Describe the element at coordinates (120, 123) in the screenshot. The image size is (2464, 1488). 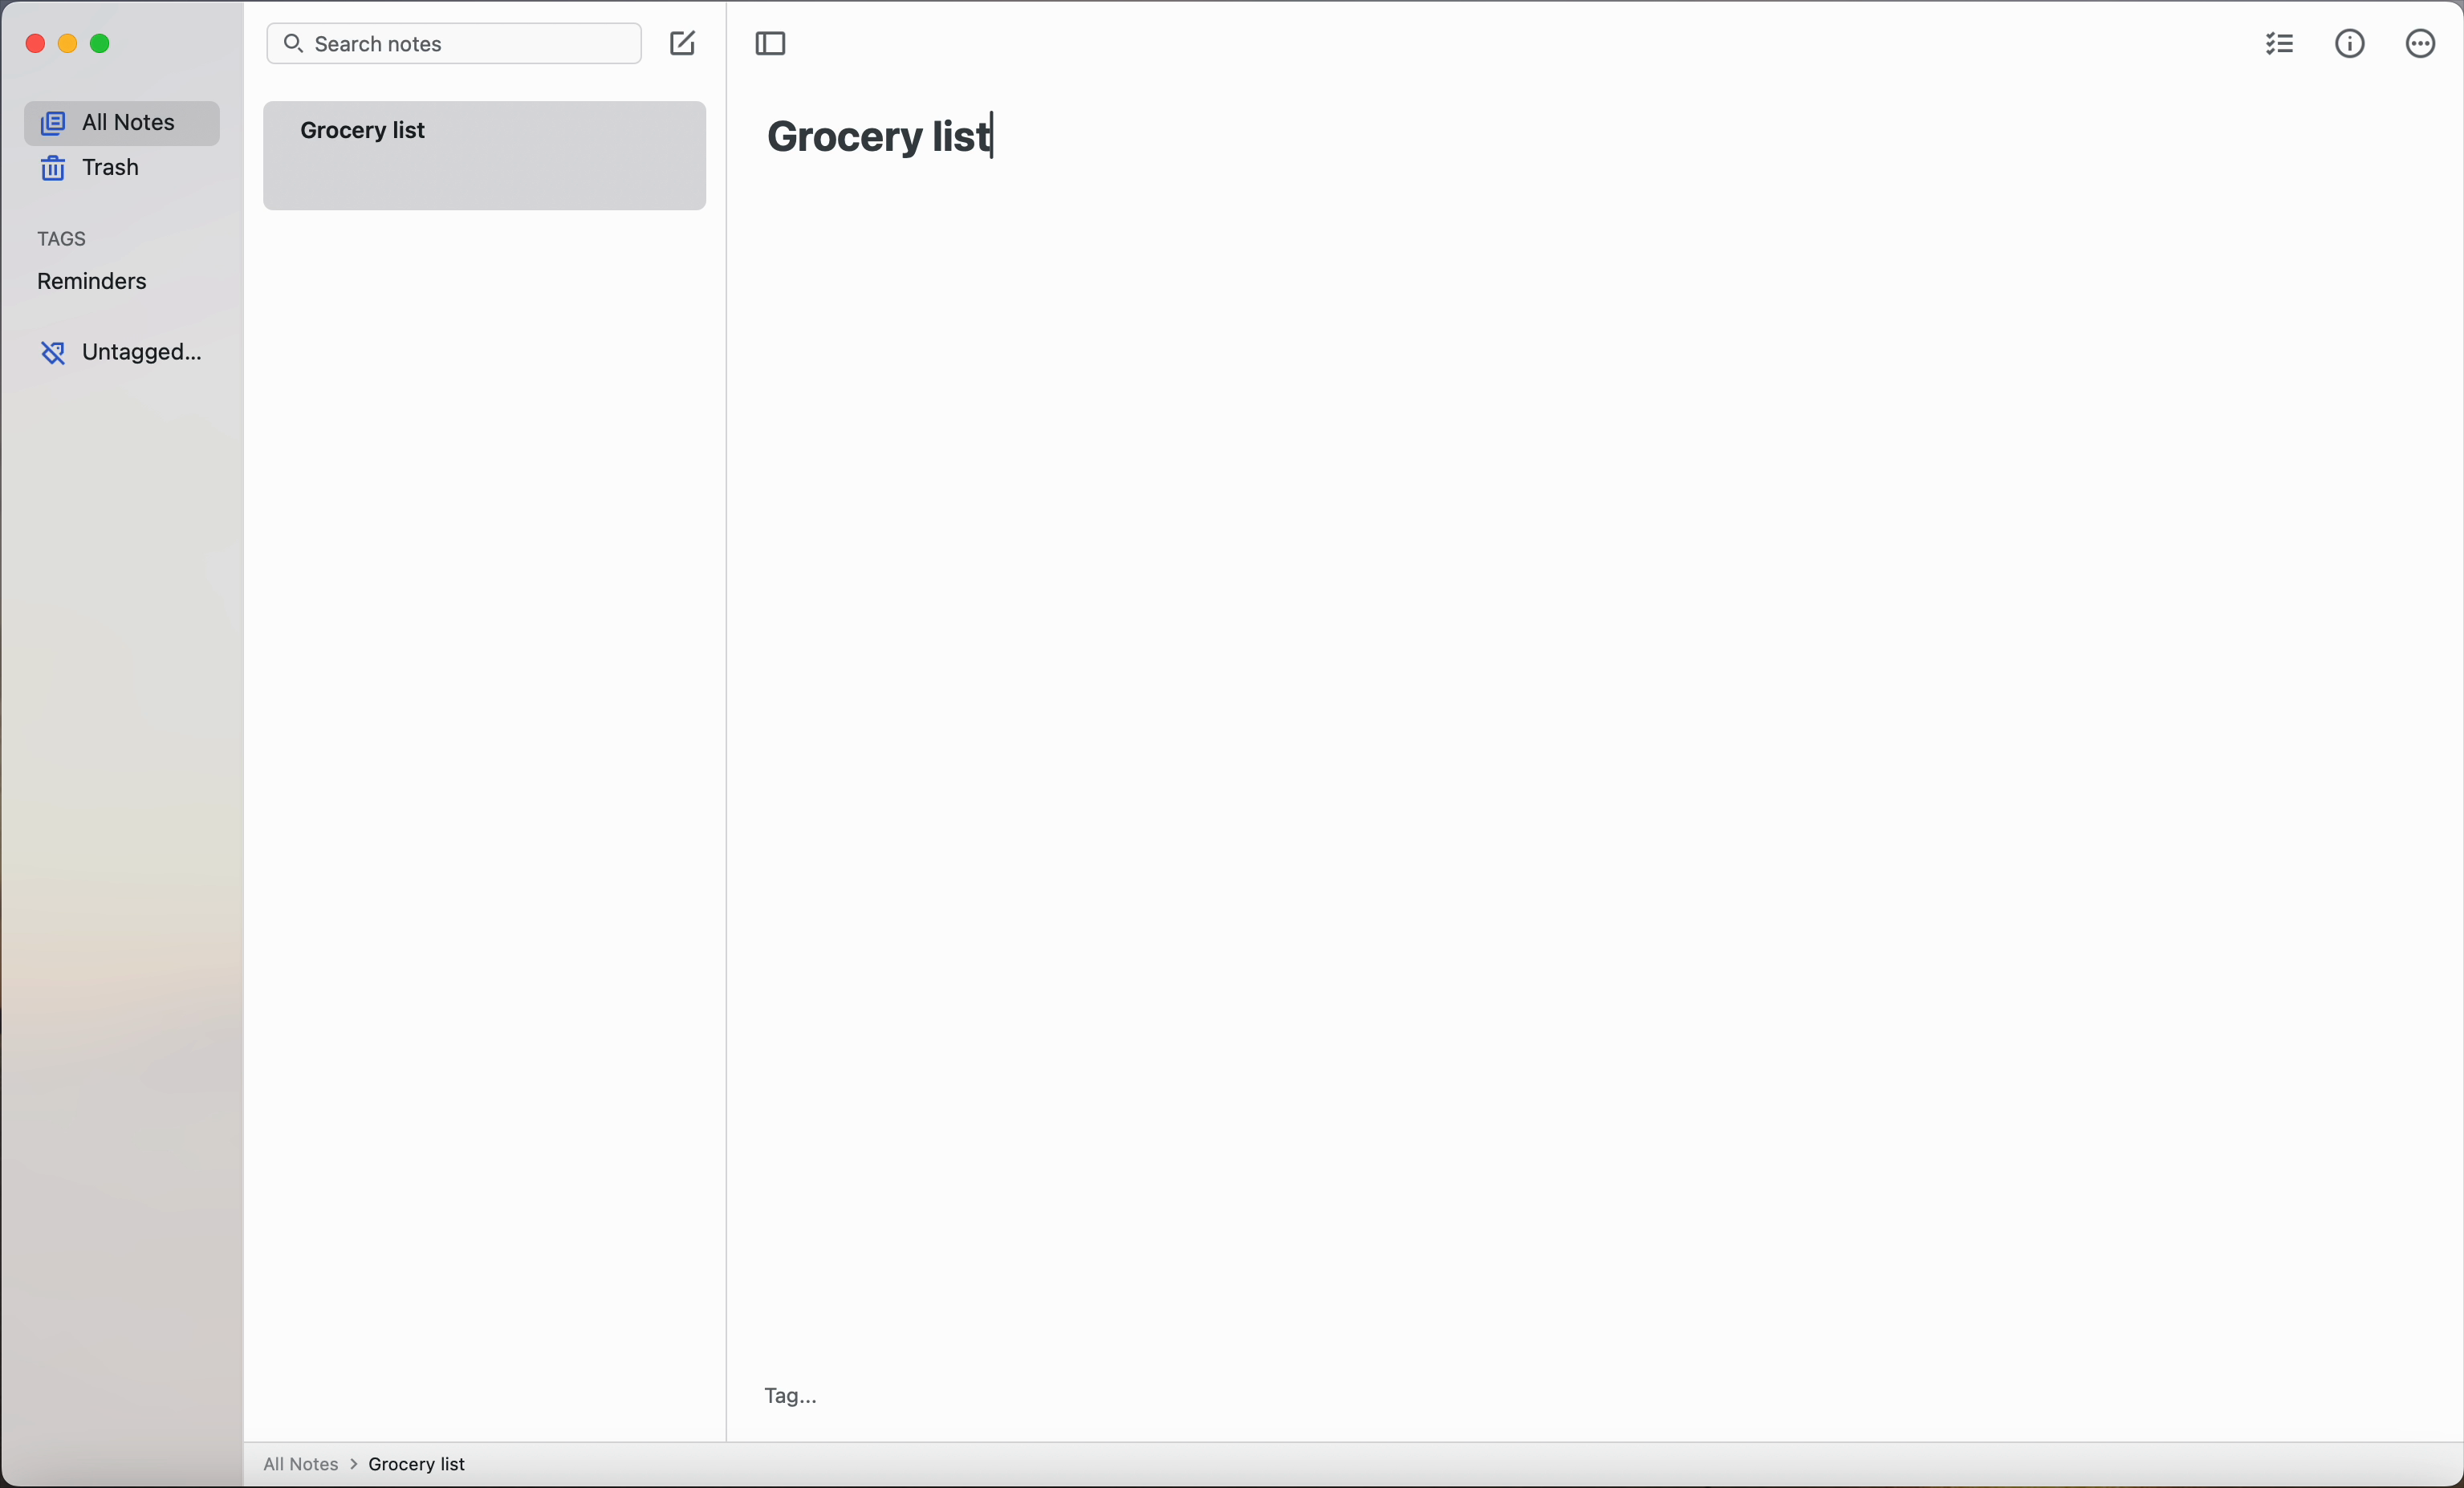
I see `all notes` at that location.